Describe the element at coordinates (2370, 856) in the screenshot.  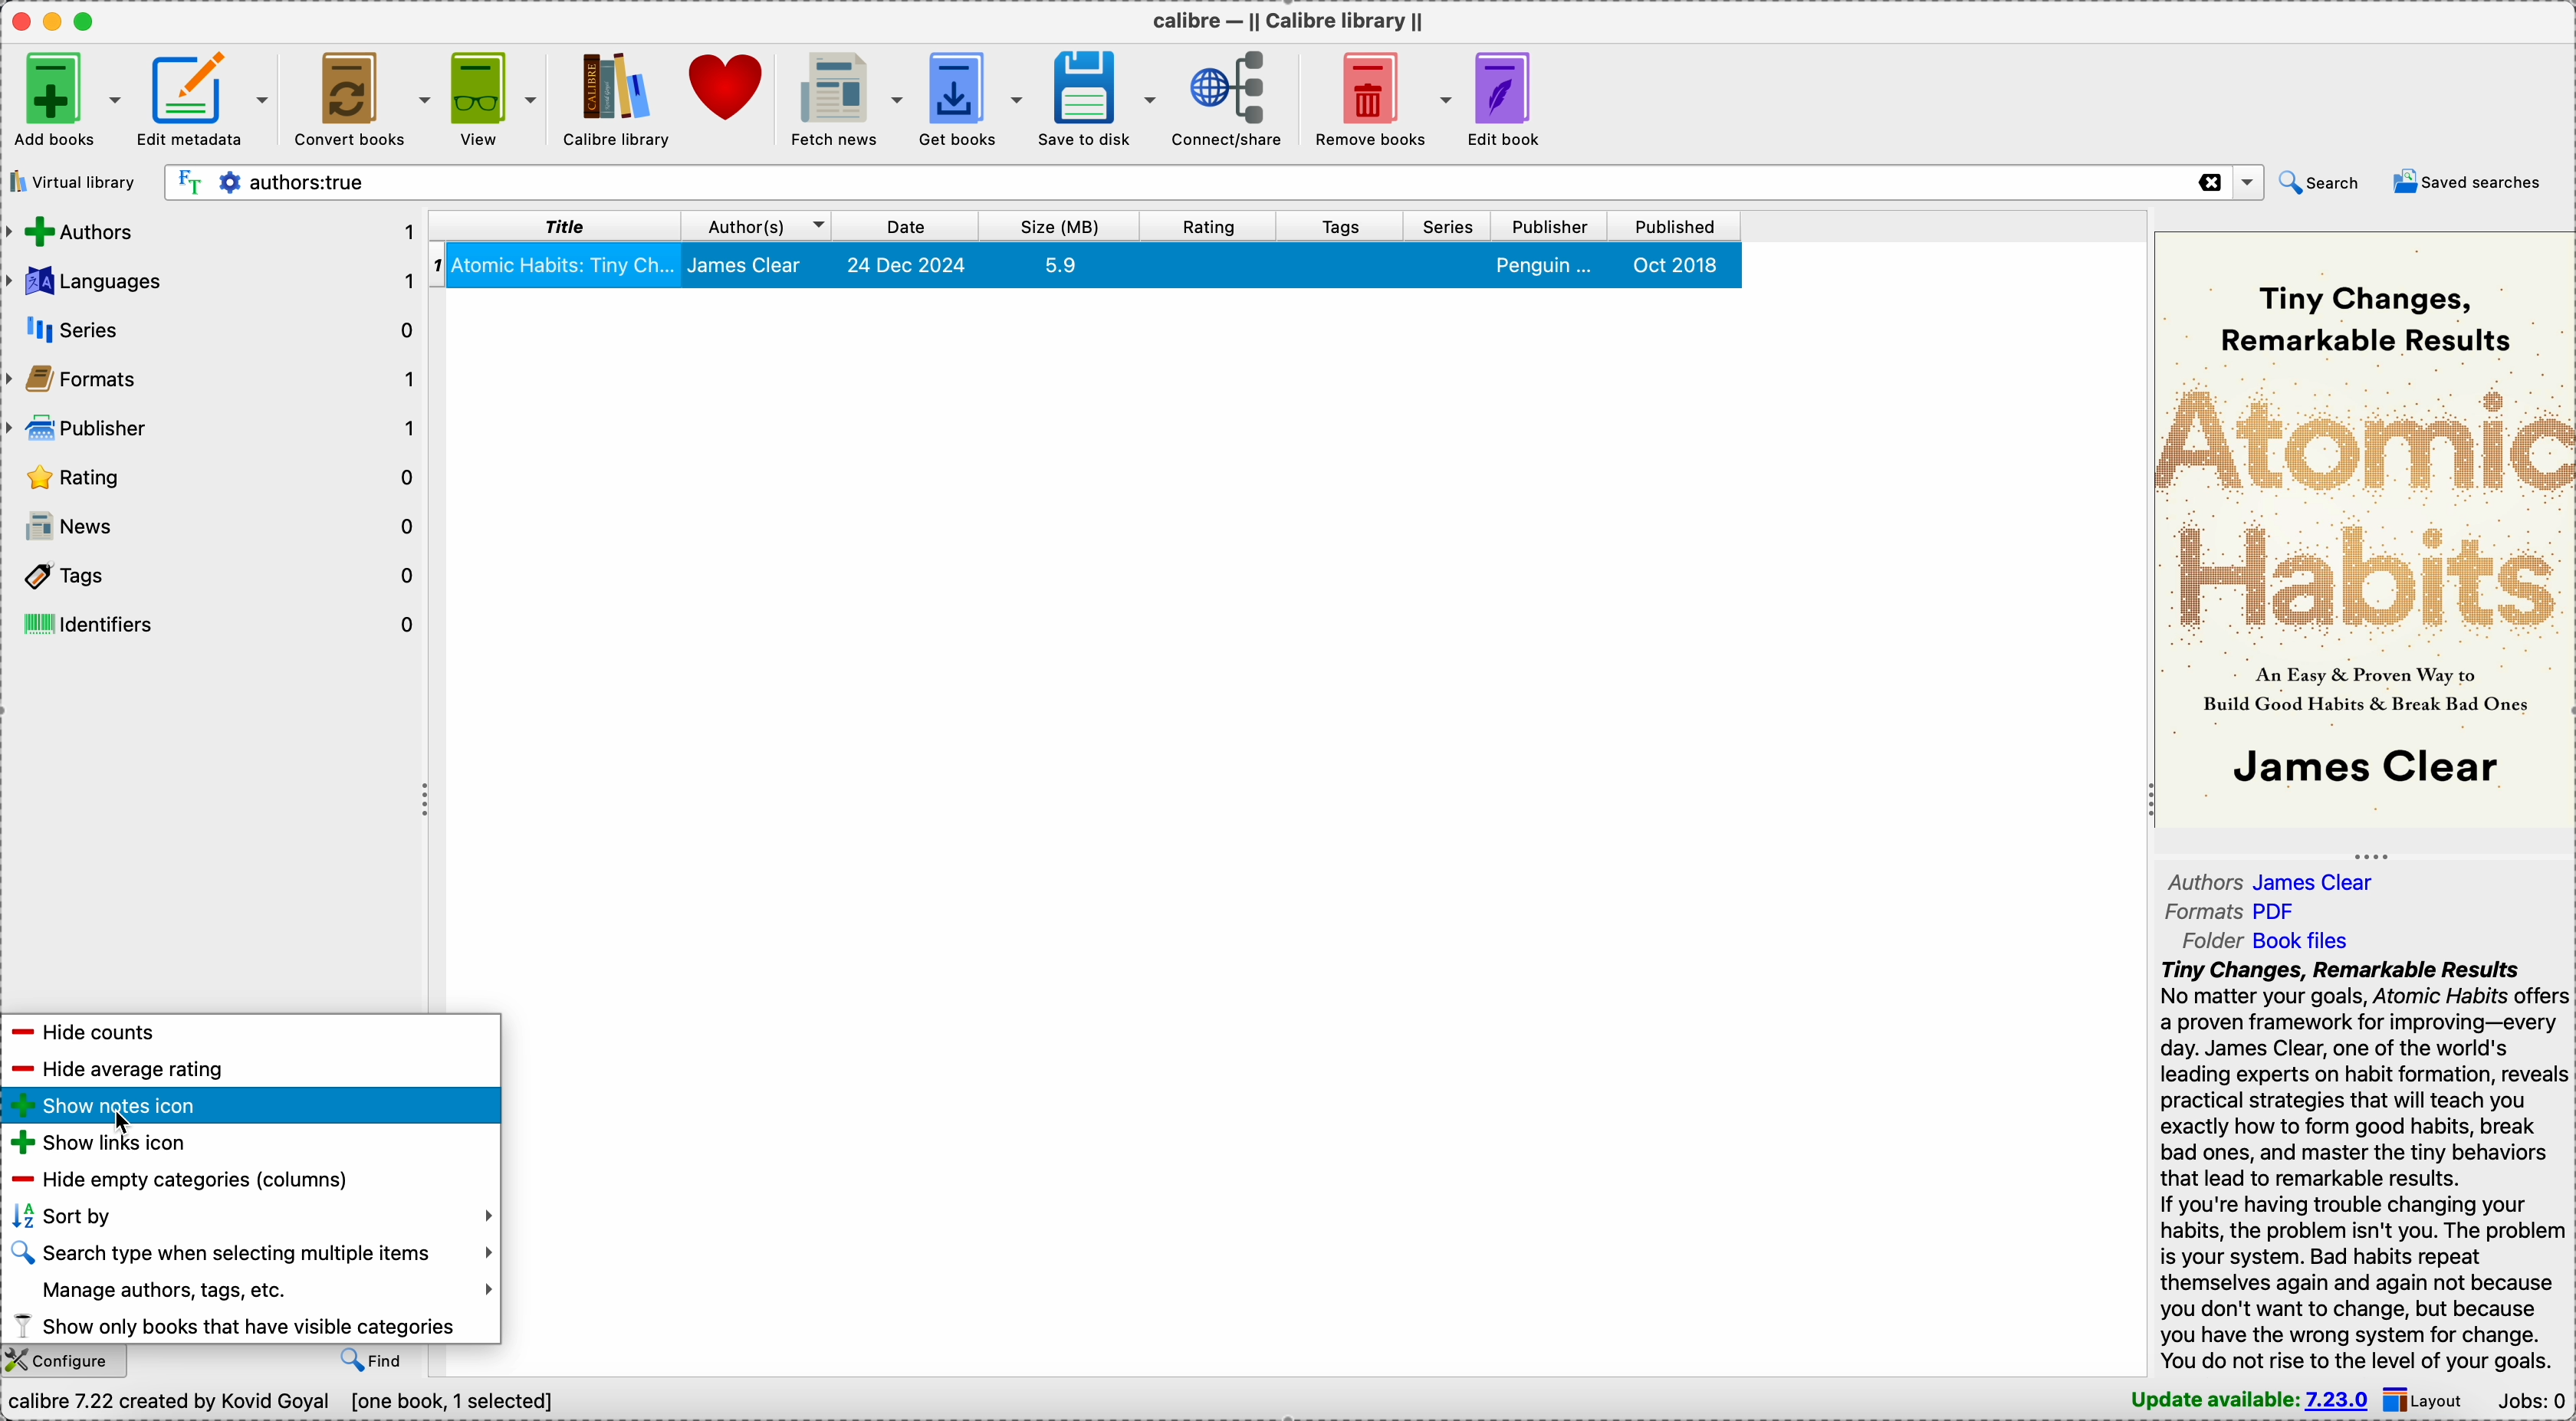
I see `toggle expand/contract` at that location.